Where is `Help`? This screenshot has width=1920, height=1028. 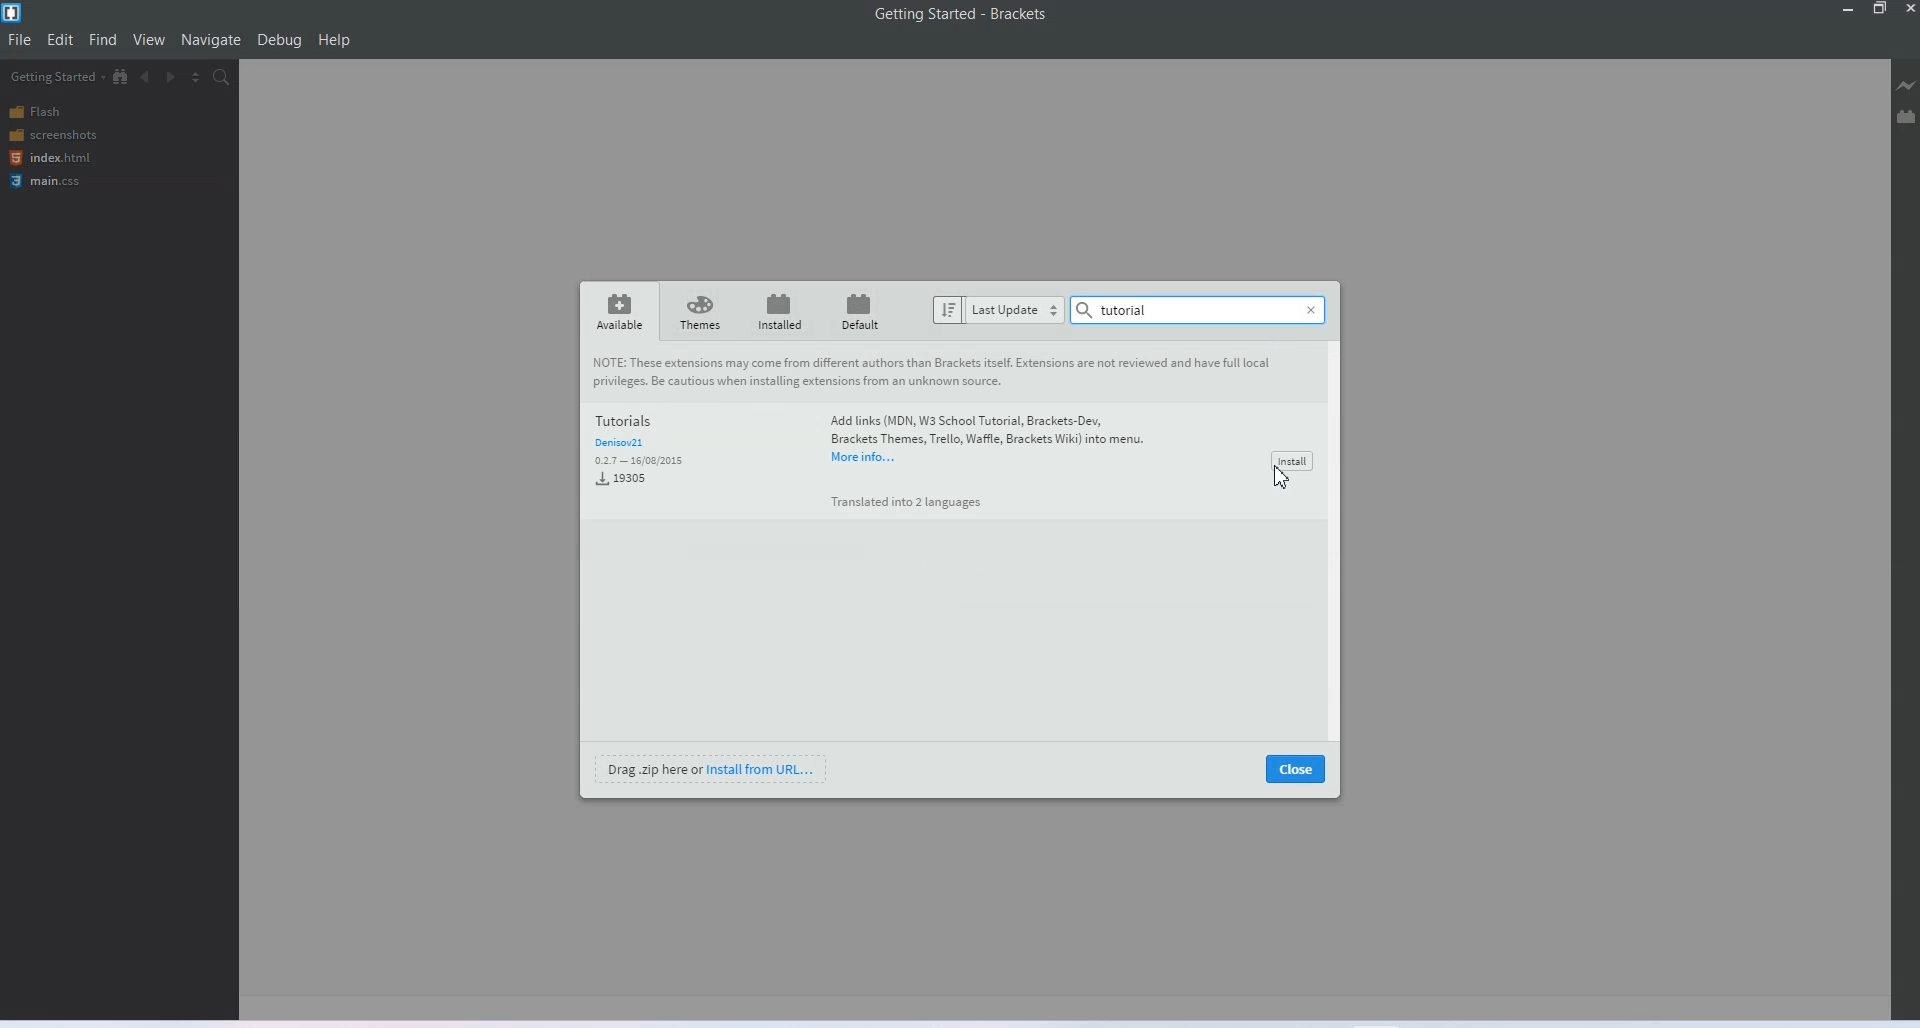
Help is located at coordinates (335, 40).